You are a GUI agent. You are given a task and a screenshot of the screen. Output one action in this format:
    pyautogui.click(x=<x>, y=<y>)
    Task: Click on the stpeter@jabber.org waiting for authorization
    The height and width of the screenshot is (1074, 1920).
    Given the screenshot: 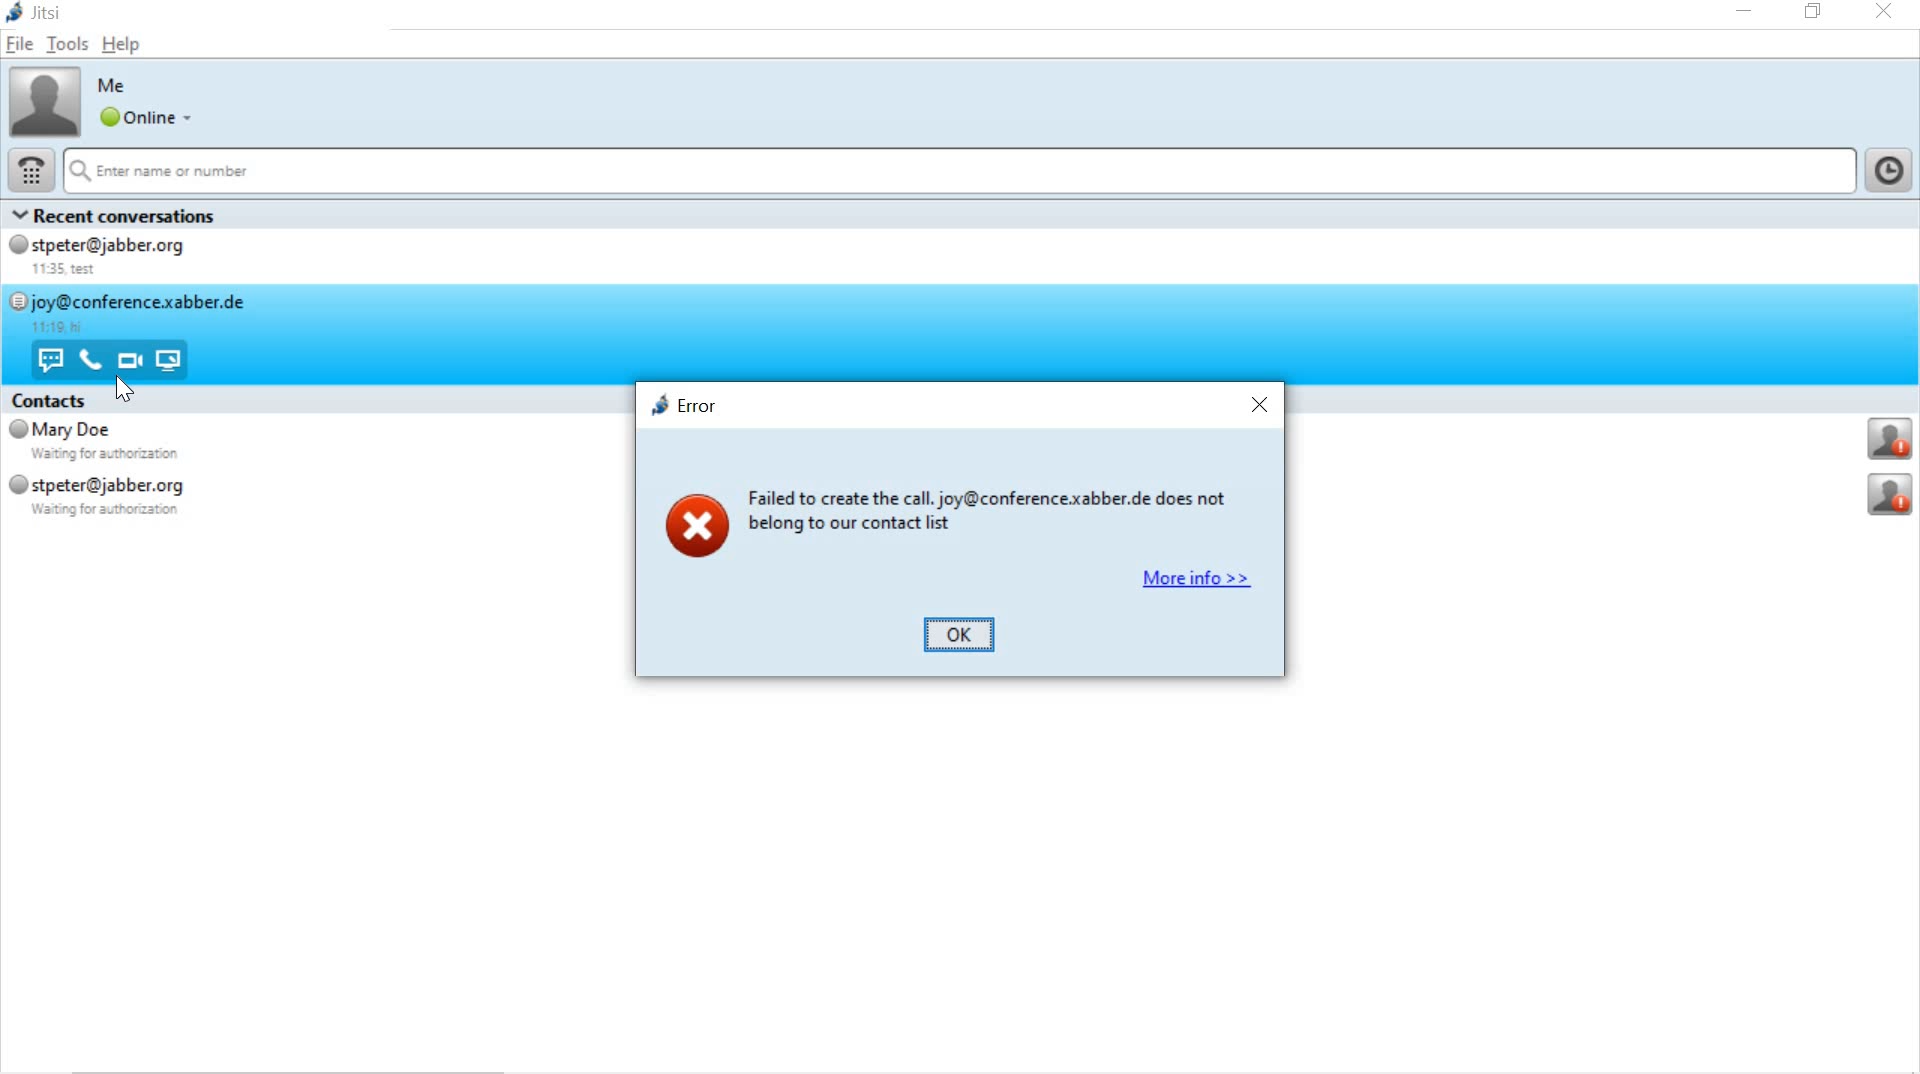 What is the action you would take?
    pyautogui.click(x=125, y=497)
    